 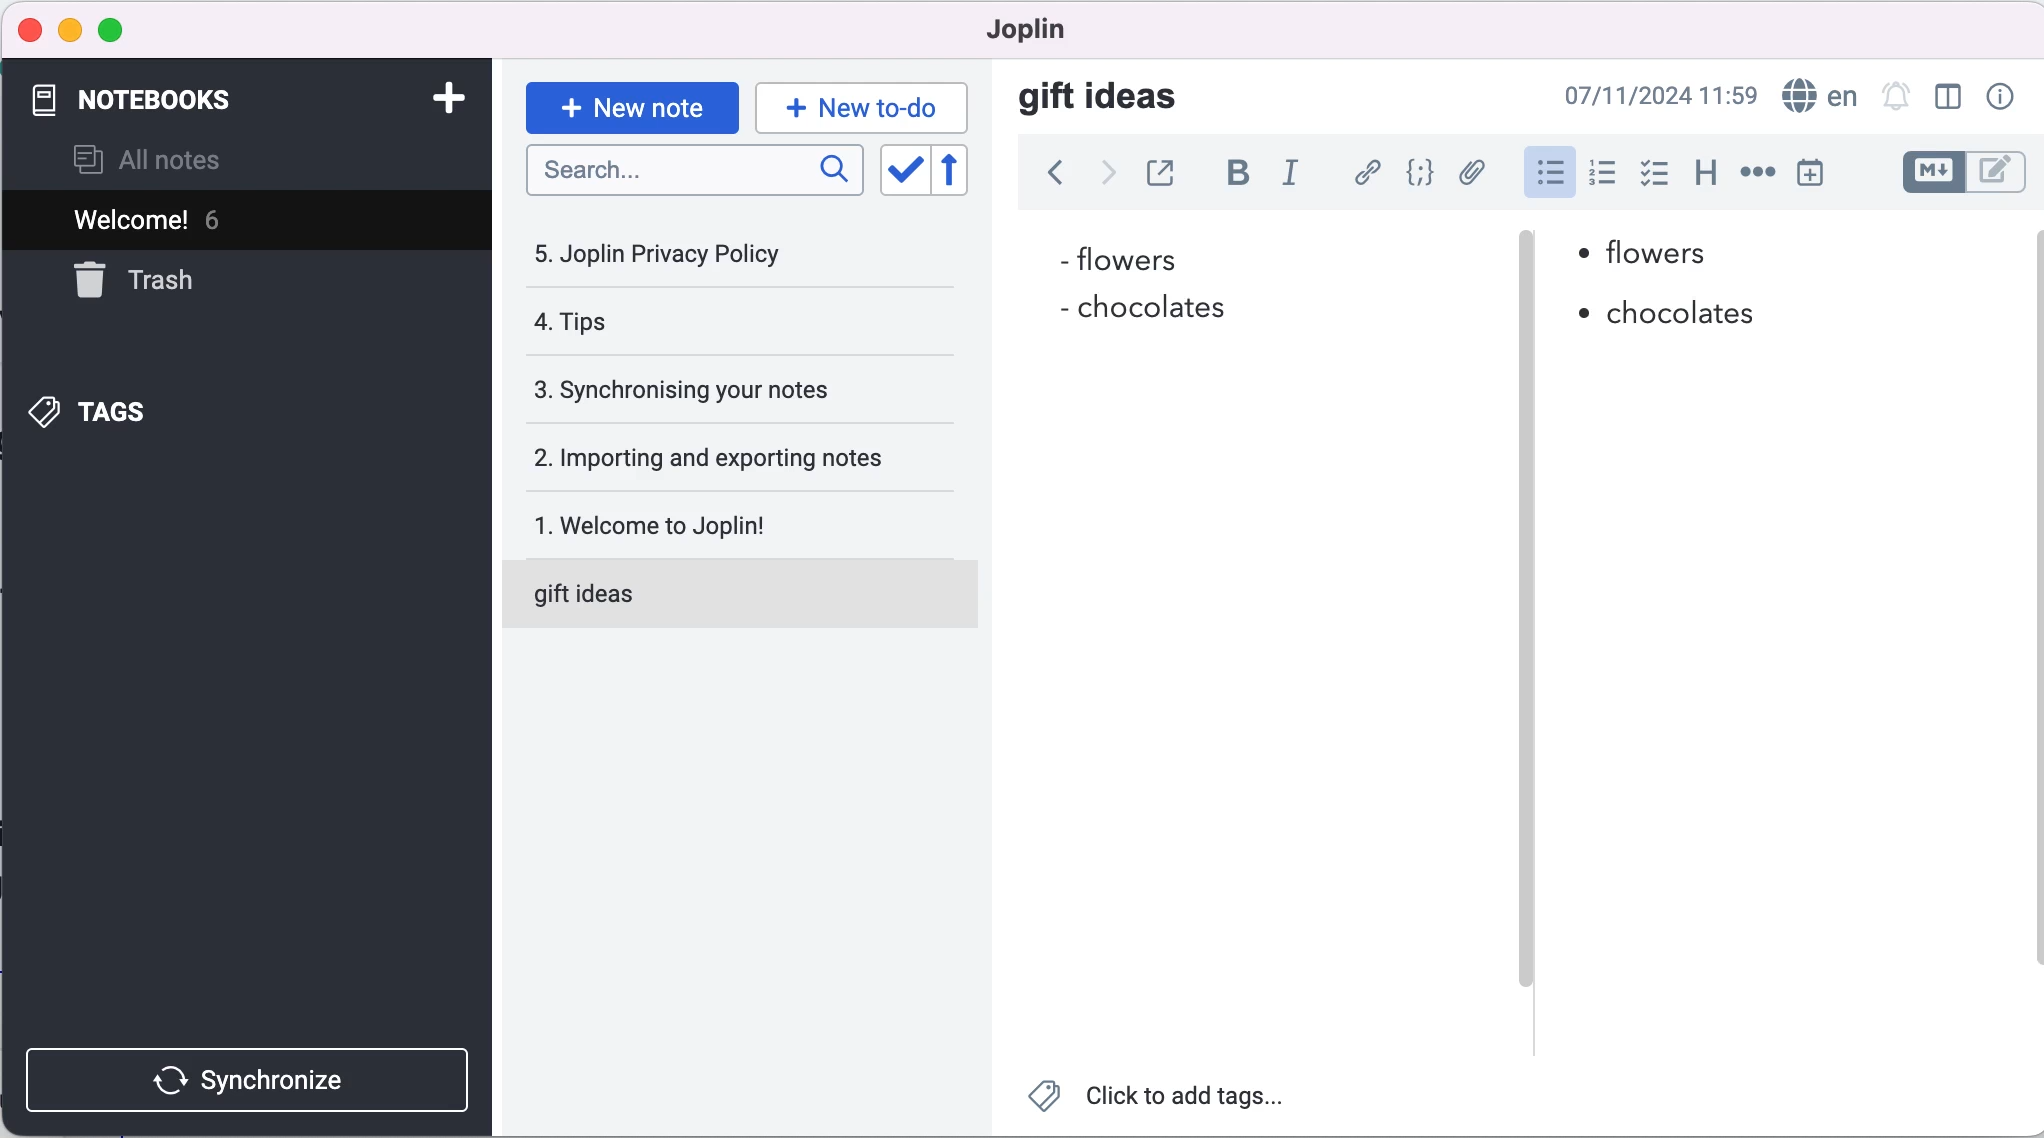 I want to click on minimize, so click(x=70, y=27).